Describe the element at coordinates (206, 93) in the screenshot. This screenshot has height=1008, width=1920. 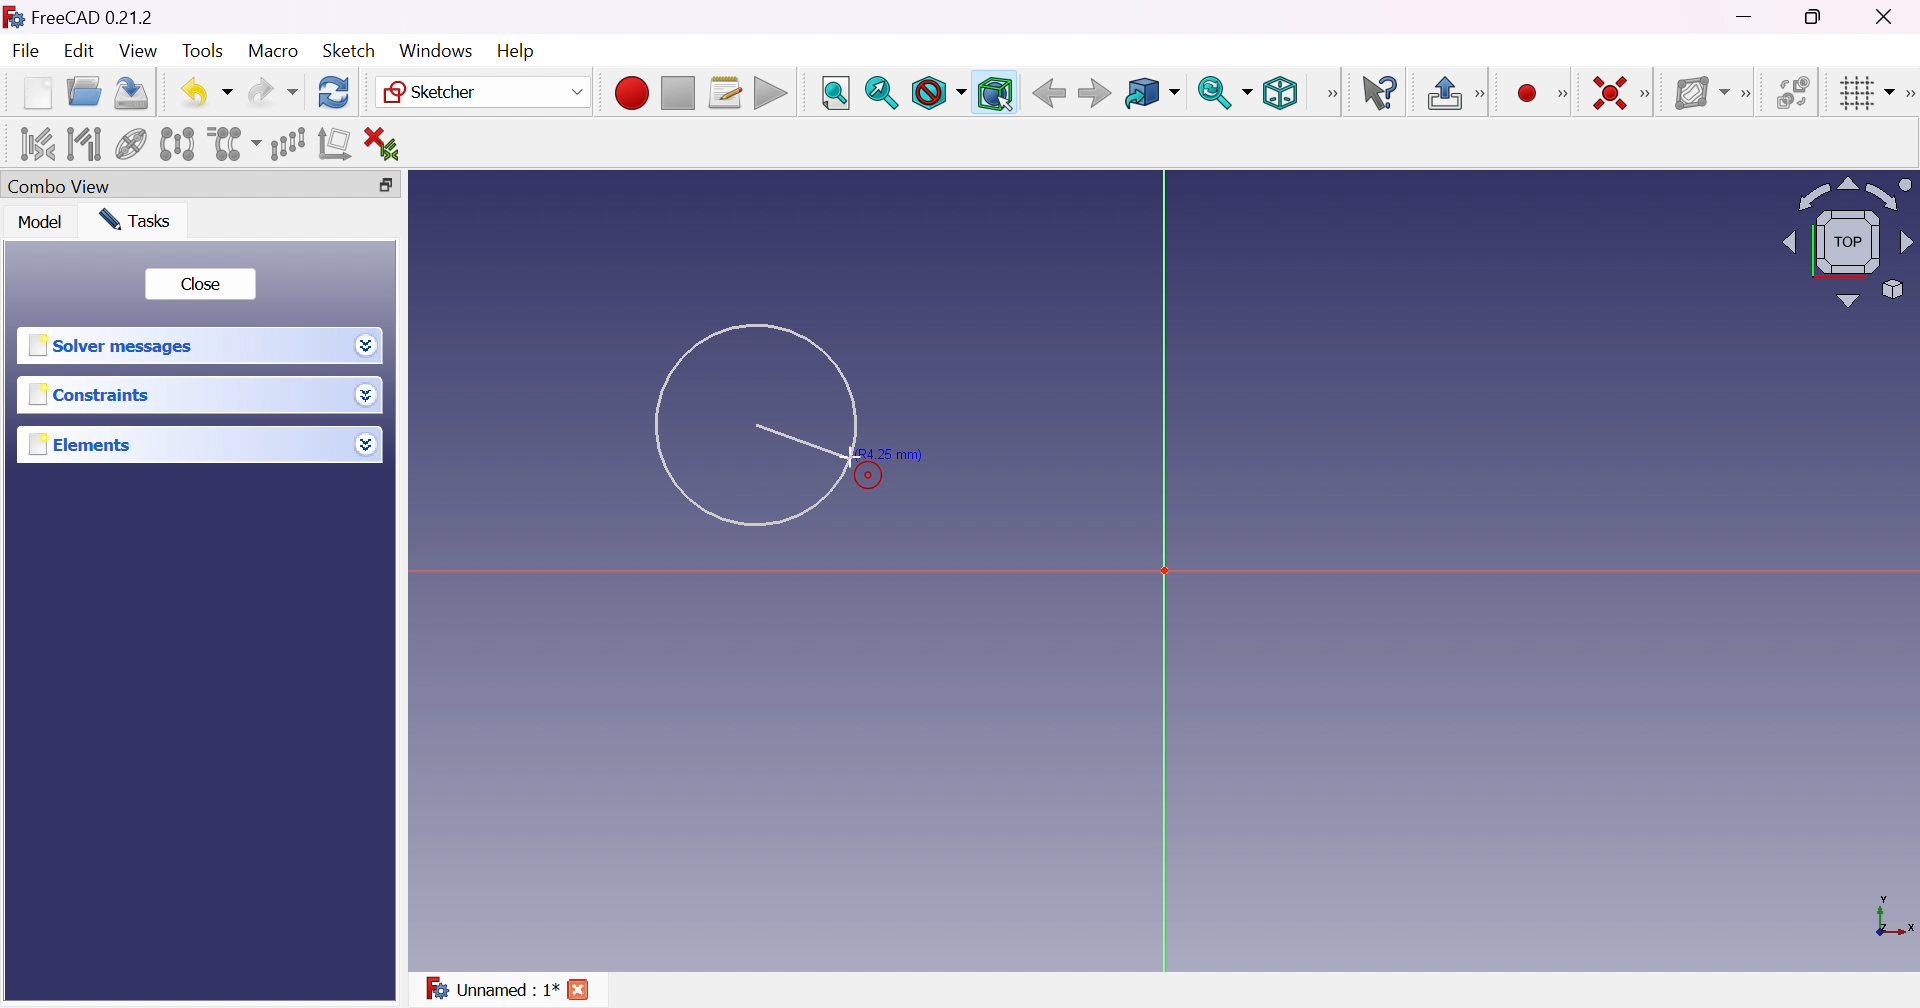
I see `Undo` at that location.